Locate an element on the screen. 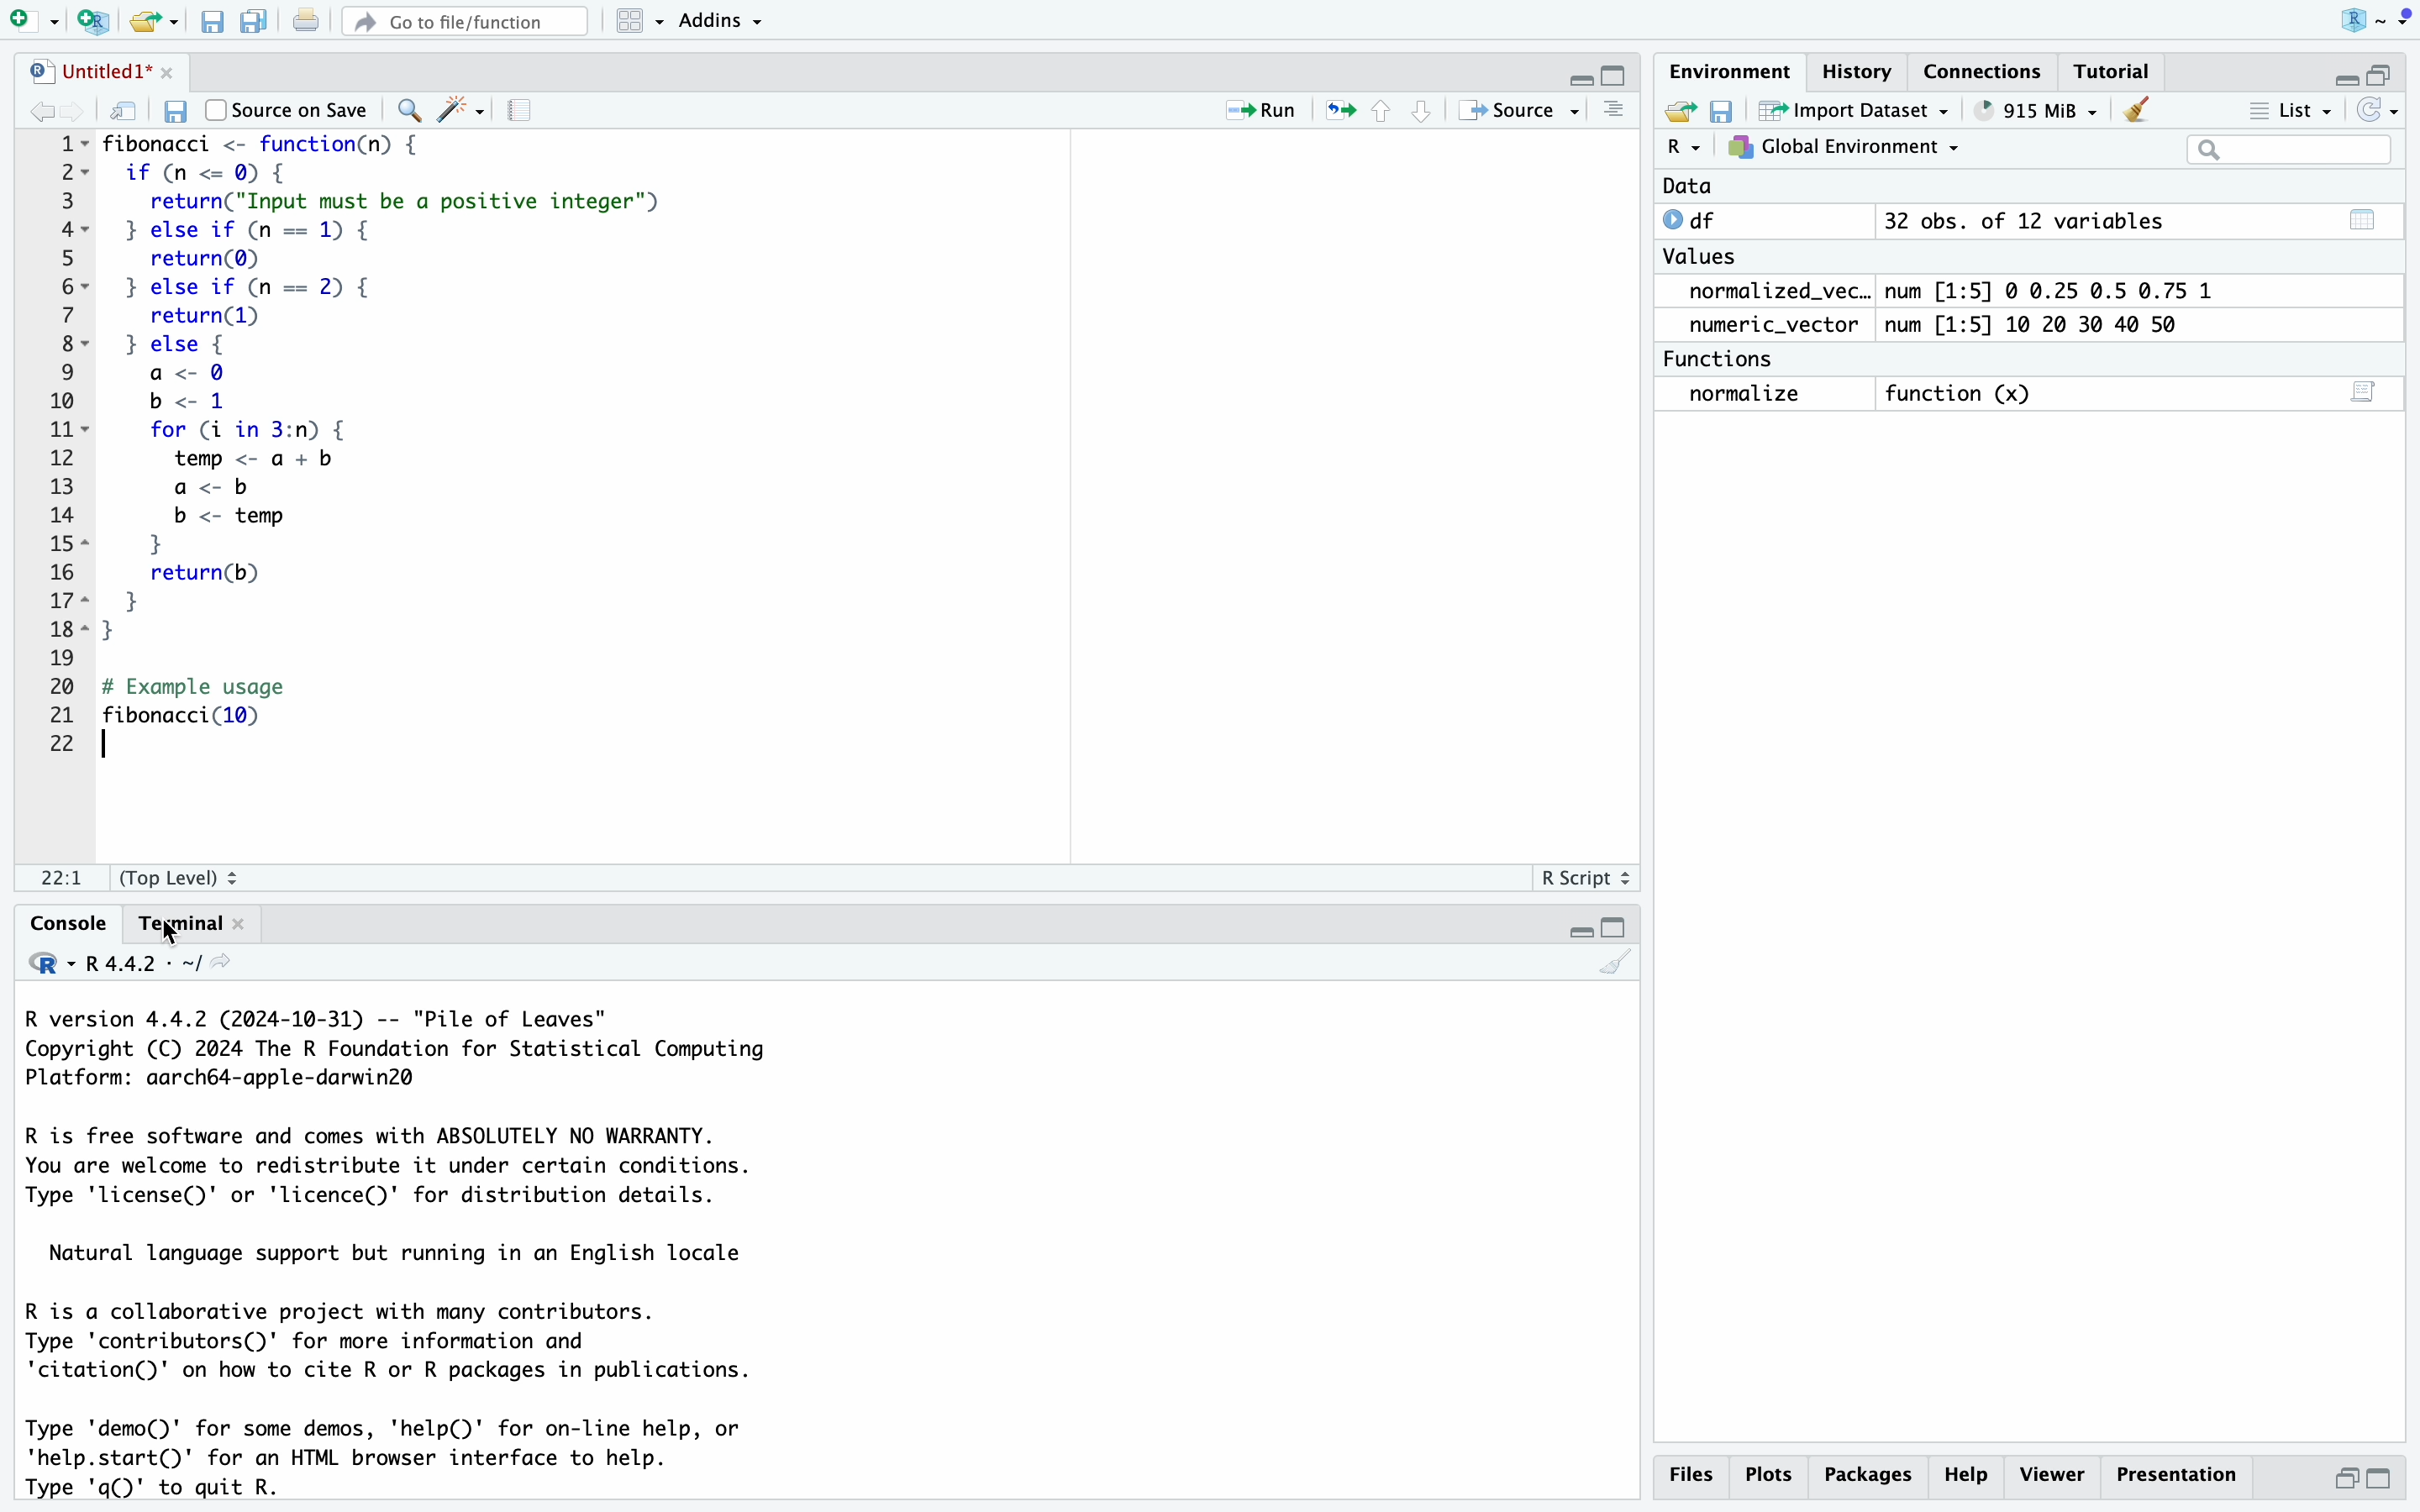 The height and width of the screenshot is (1512, 2420). packages is located at coordinates (1868, 1477).